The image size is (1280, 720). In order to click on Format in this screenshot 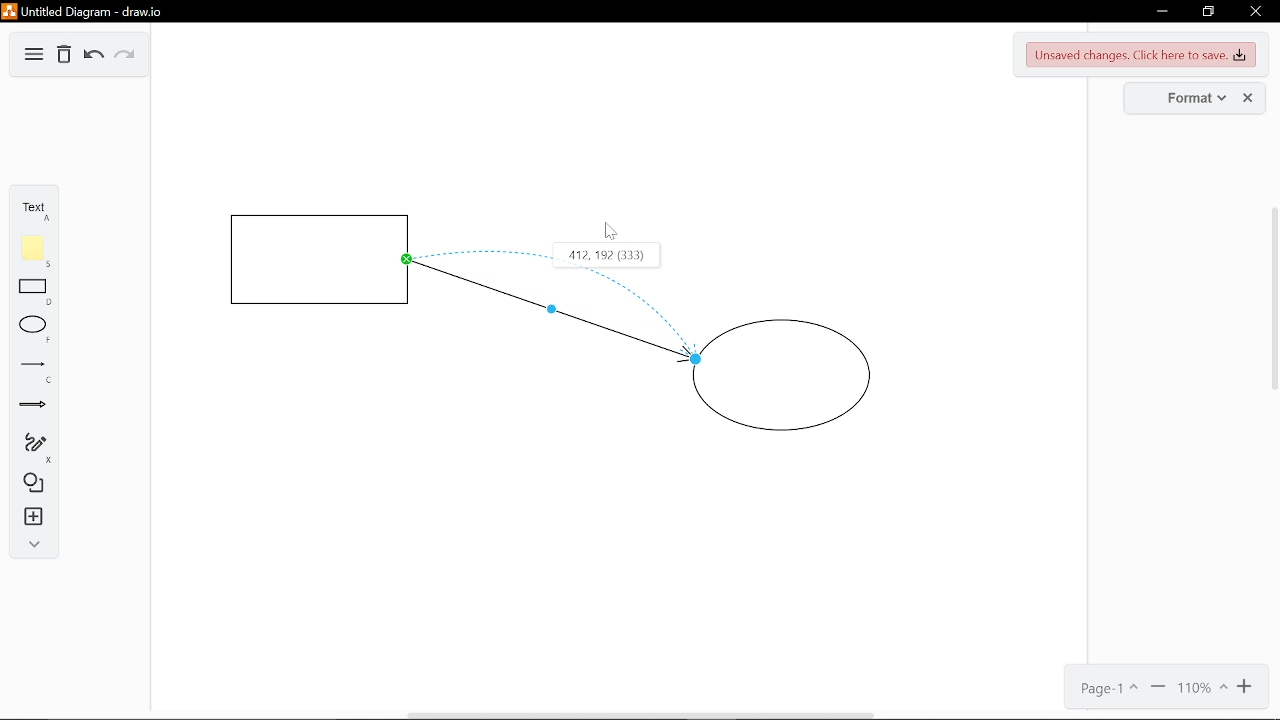, I will do `click(1194, 97)`.